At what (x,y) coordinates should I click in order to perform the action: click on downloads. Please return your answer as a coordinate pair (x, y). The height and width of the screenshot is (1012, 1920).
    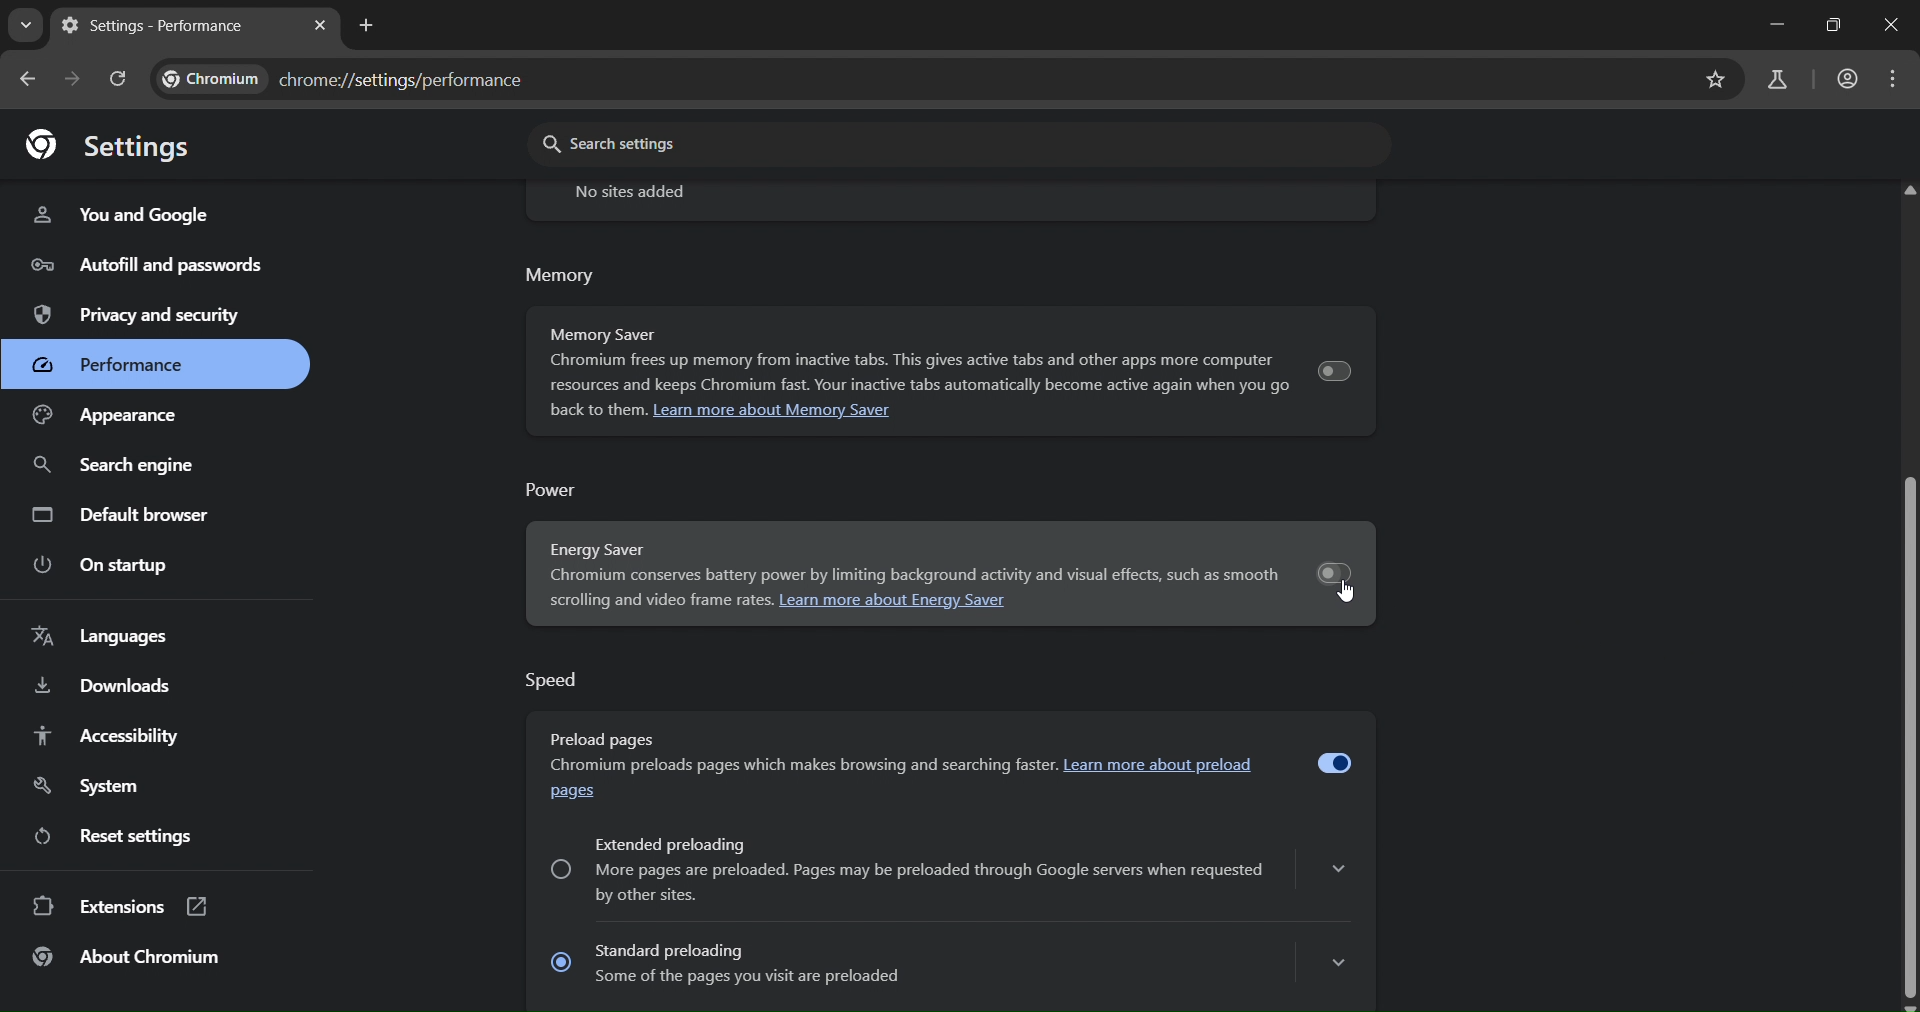
    Looking at the image, I should click on (109, 685).